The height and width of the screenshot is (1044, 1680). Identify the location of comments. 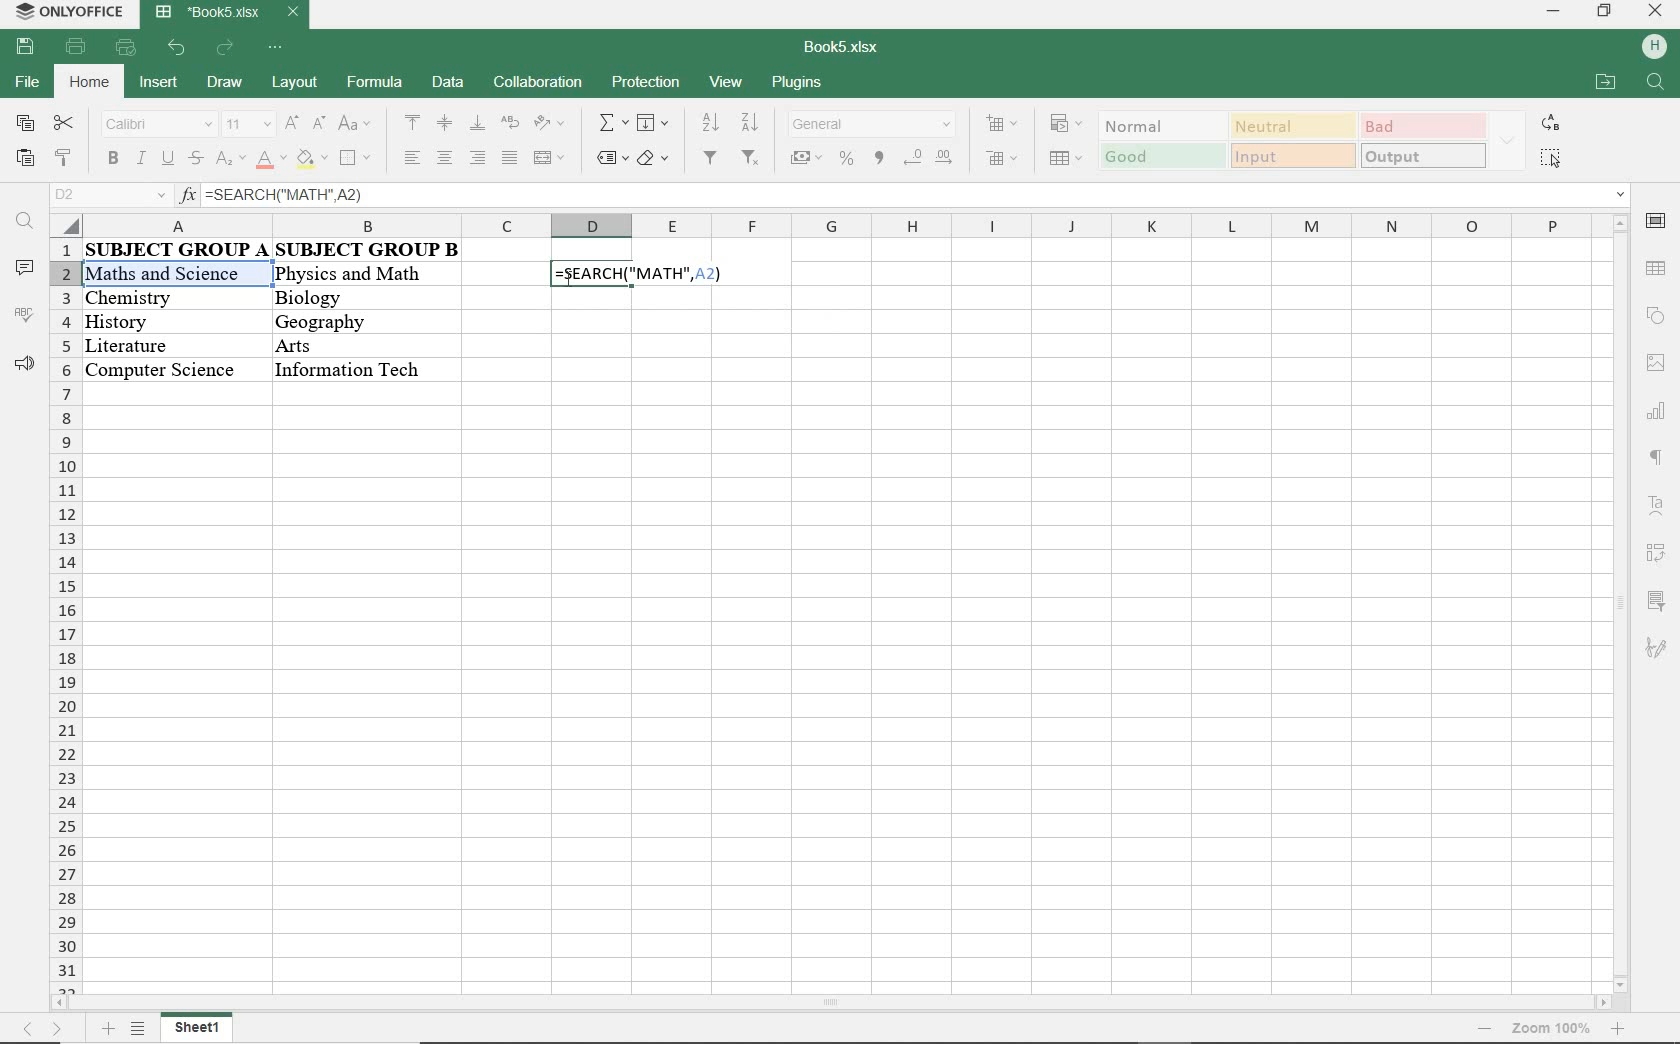
(23, 269).